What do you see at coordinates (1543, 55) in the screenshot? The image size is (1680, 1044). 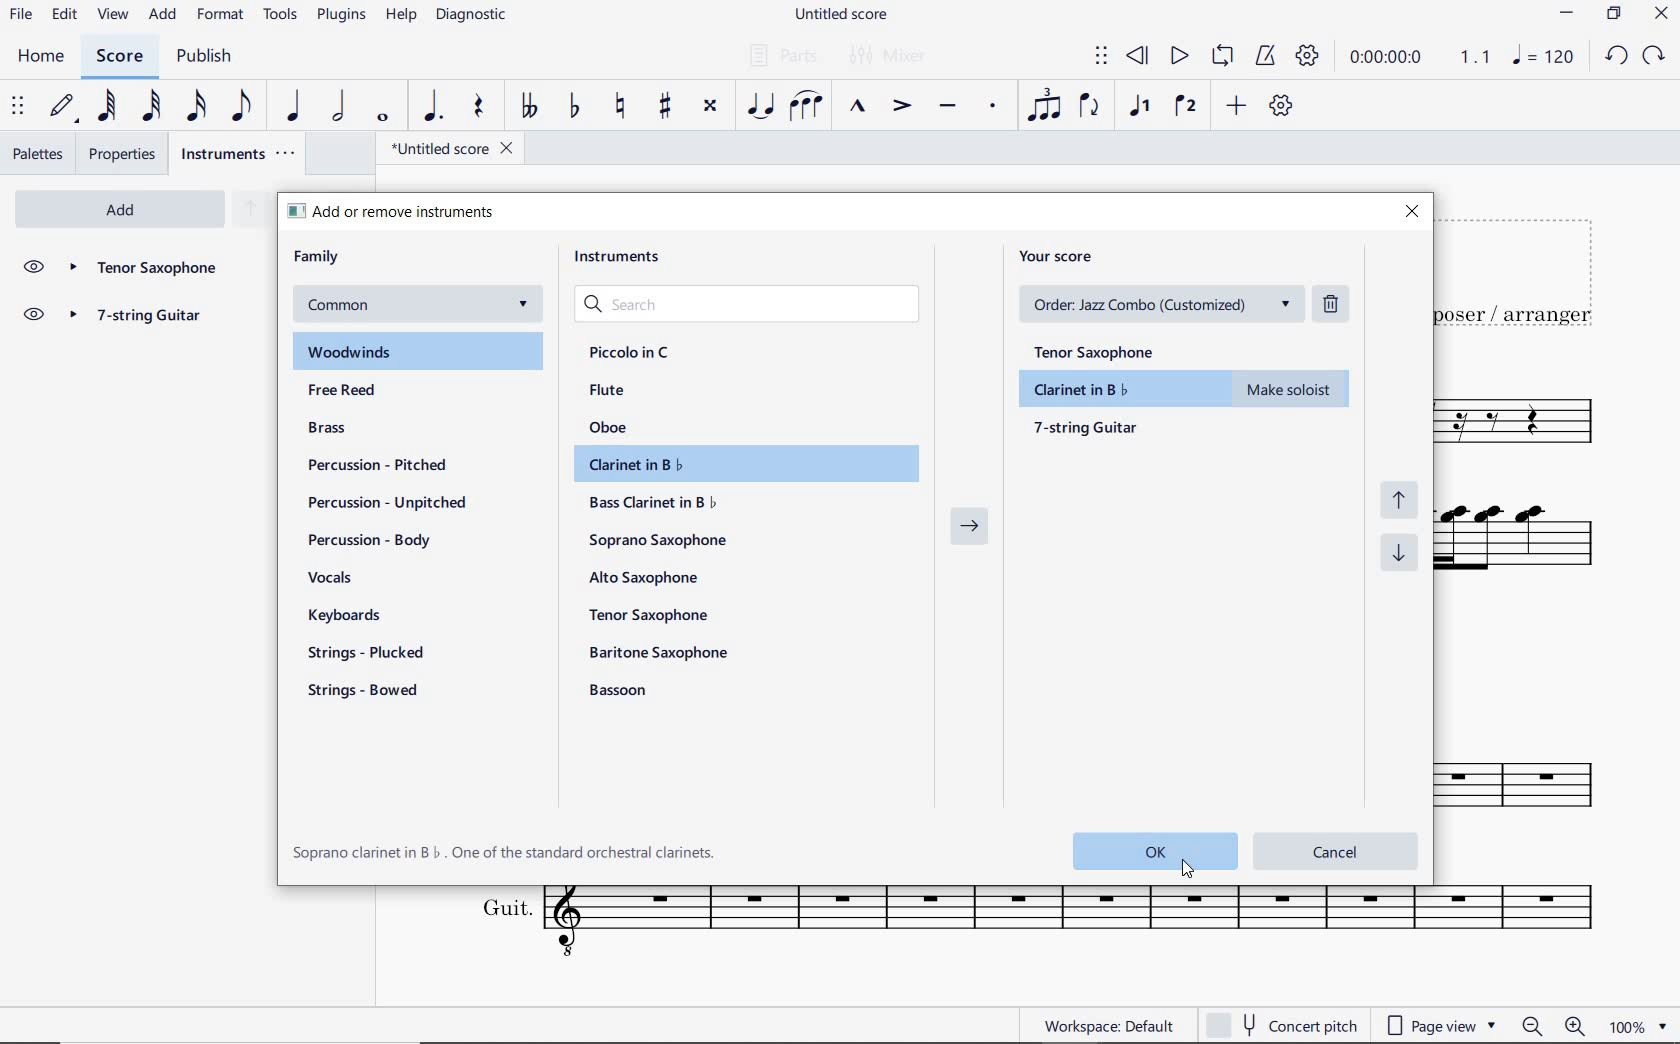 I see `NOTE` at bounding box center [1543, 55].